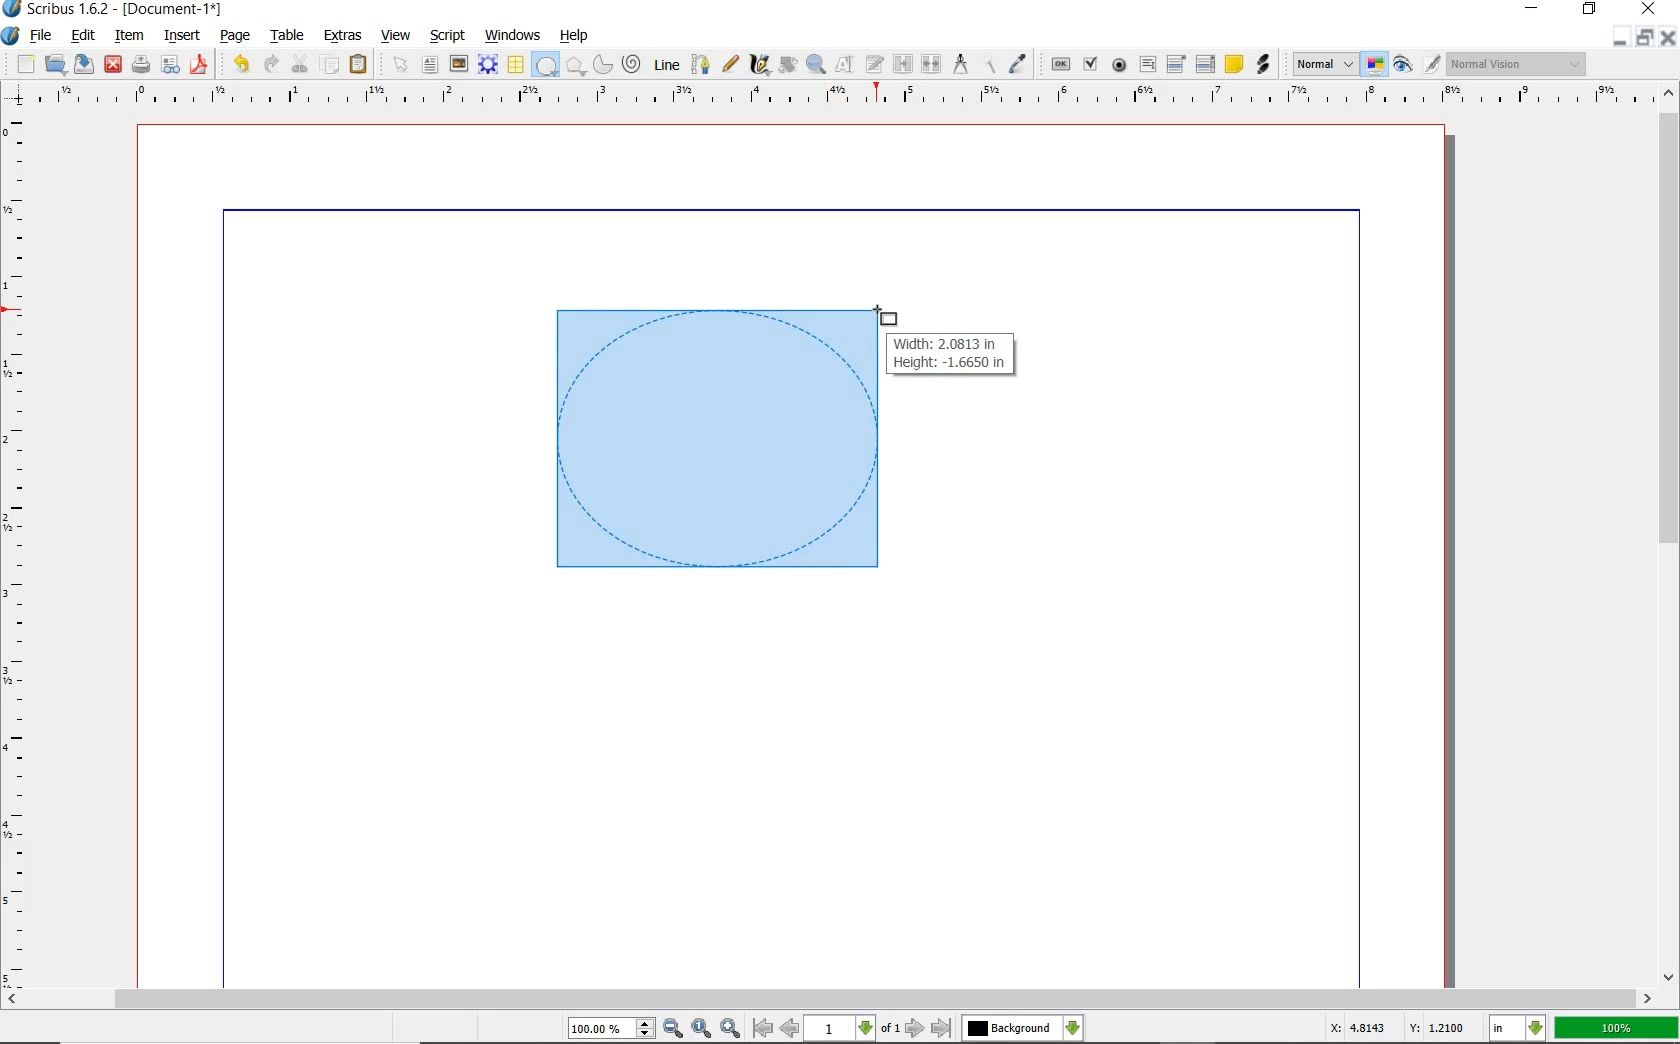 This screenshot has width=1680, height=1044. What do you see at coordinates (1073, 1028) in the screenshot?
I see `select the current layer` at bounding box center [1073, 1028].